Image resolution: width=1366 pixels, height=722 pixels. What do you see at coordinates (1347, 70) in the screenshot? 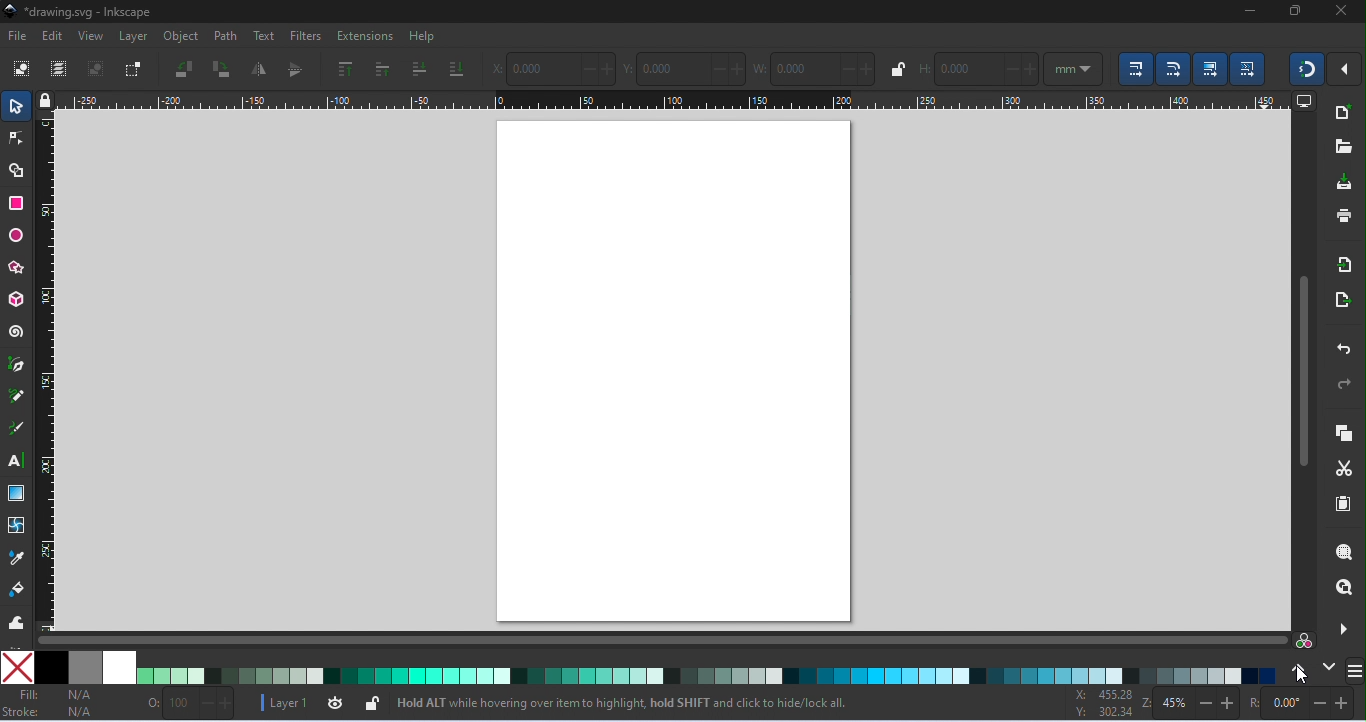
I see `enable snapping and more` at bounding box center [1347, 70].